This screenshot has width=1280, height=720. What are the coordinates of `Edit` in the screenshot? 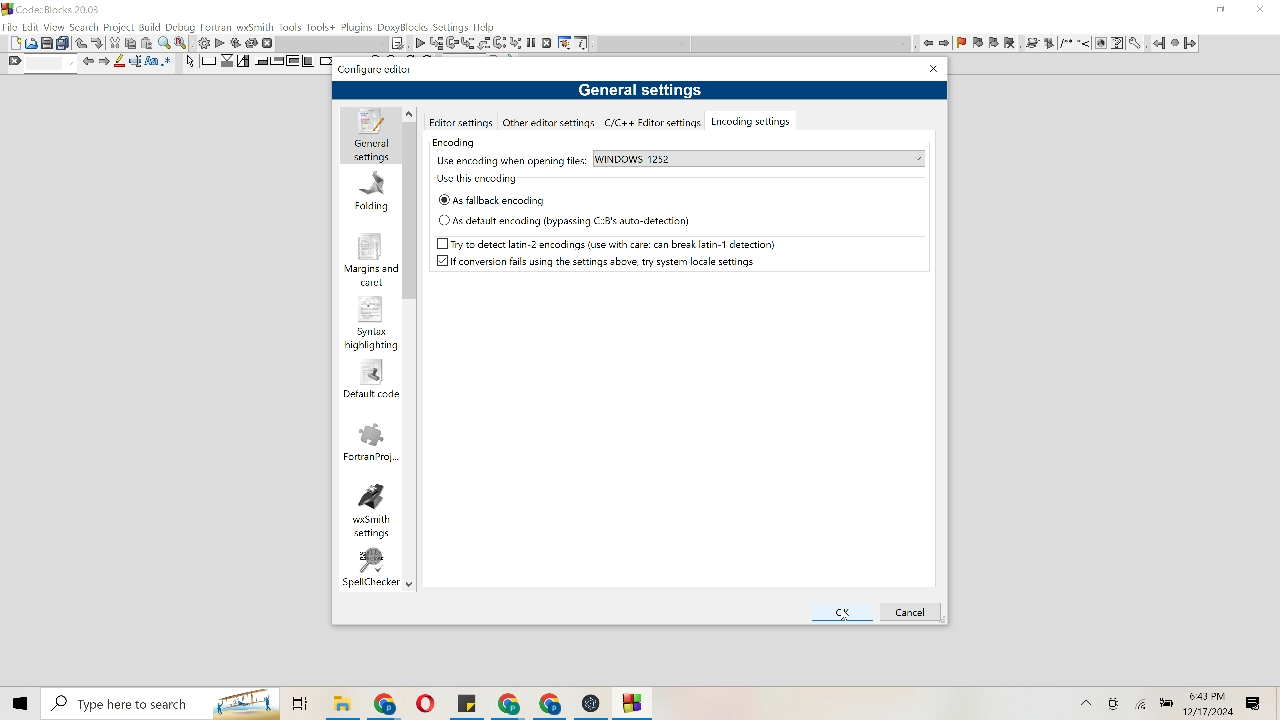 It's located at (31, 27).